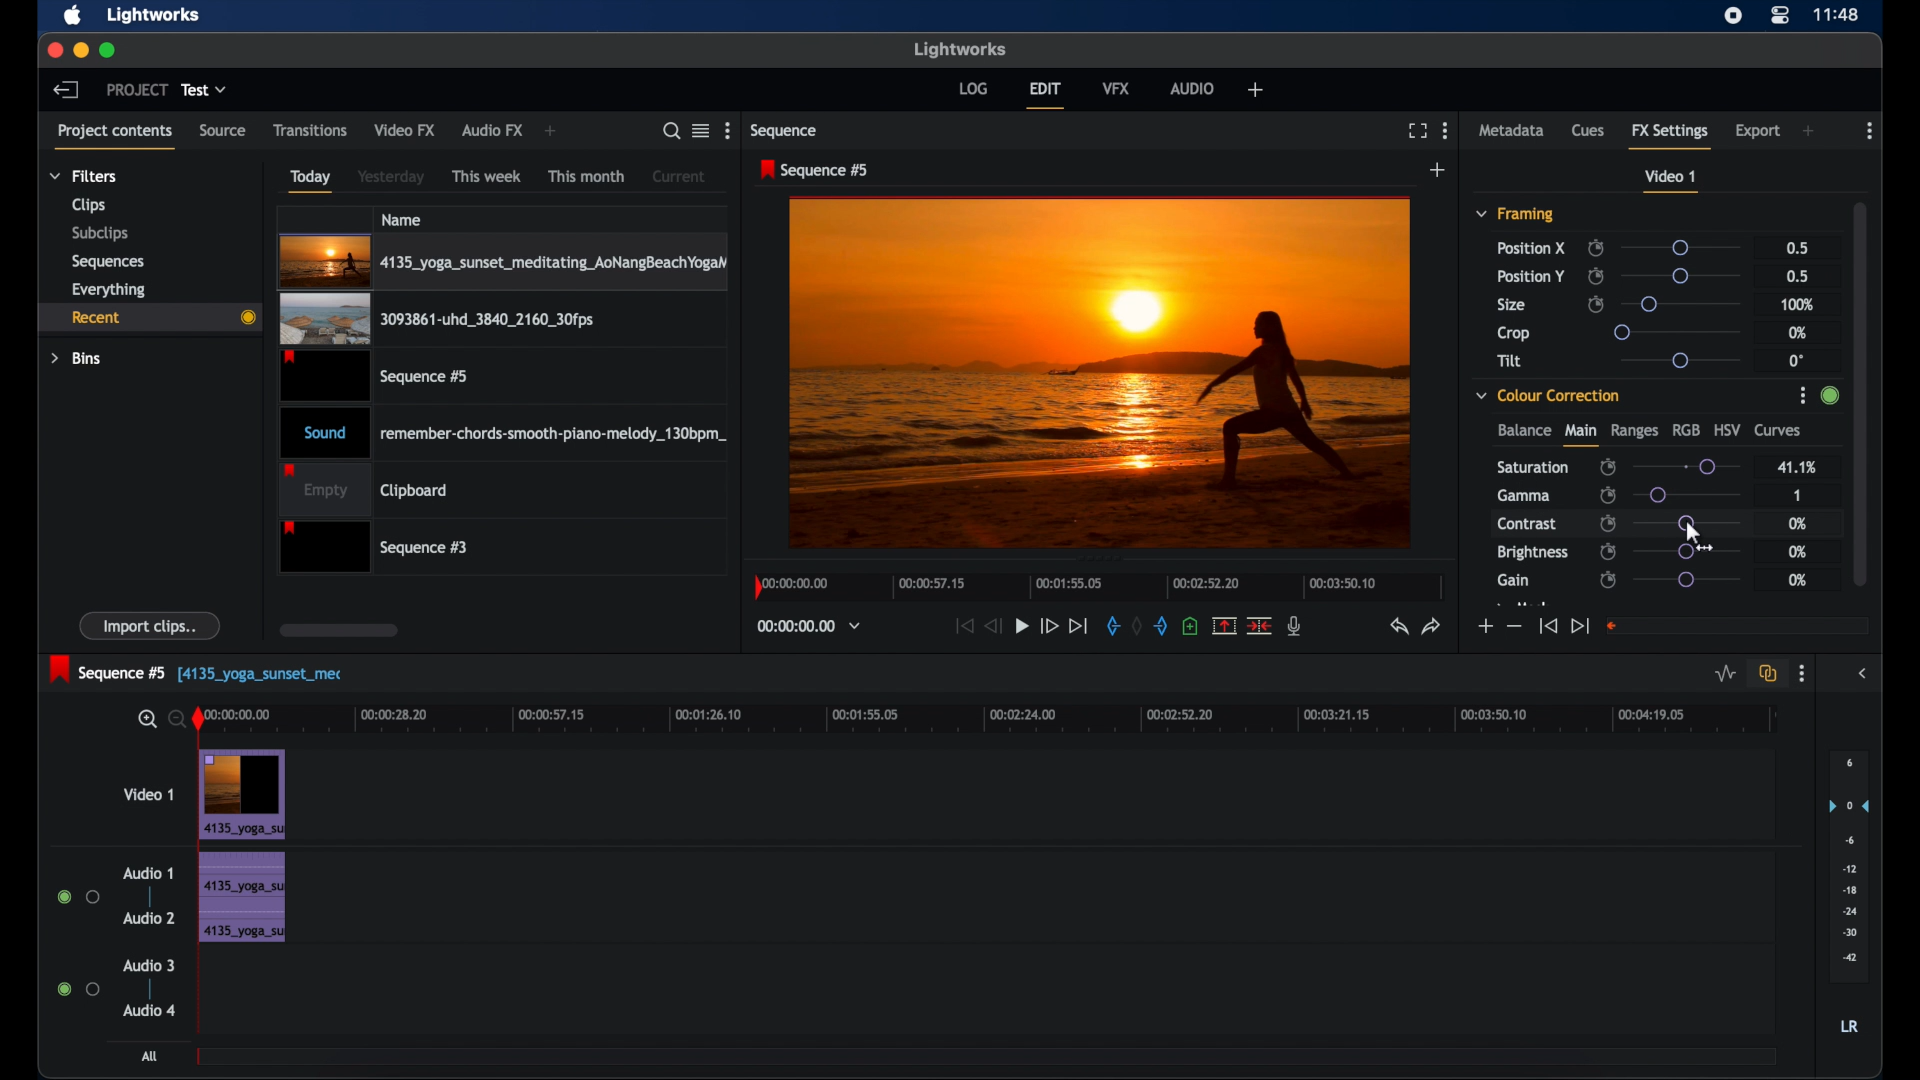 The height and width of the screenshot is (1080, 1920). I want to click on more options, so click(1445, 130).